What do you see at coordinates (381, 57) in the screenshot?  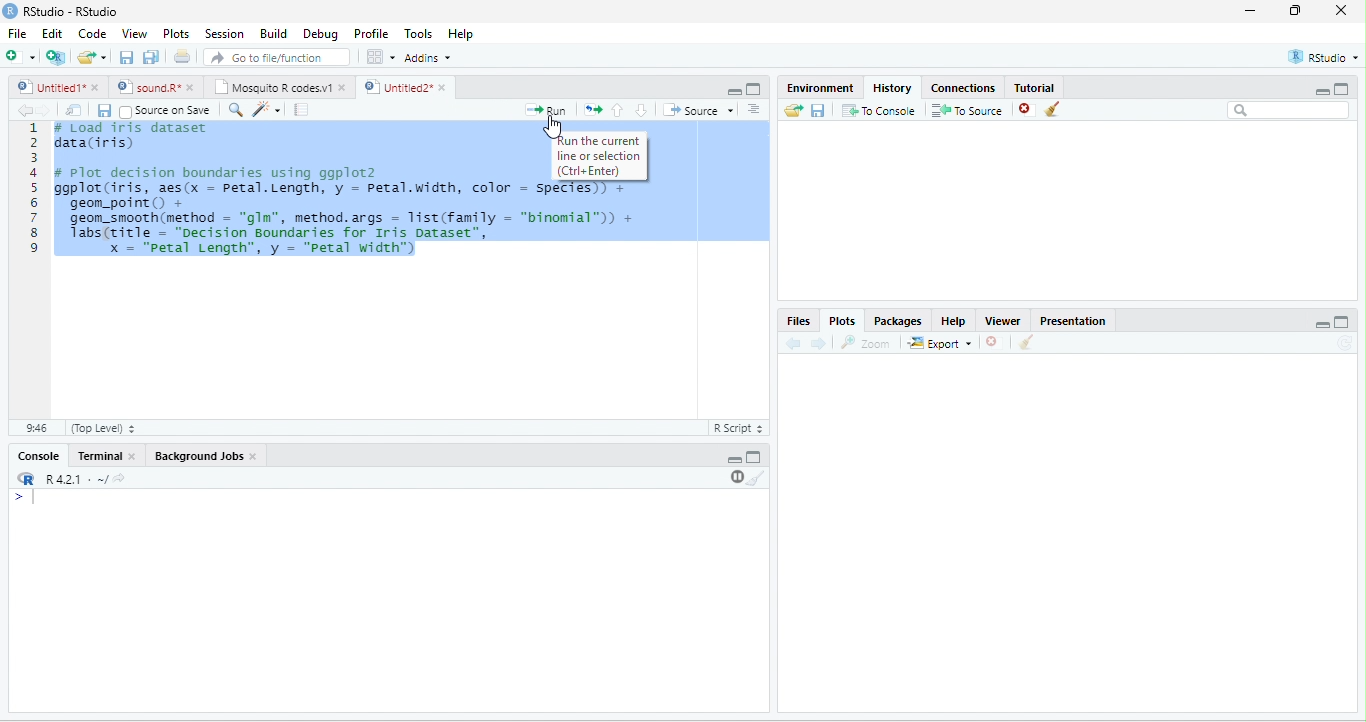 I see `options` at bounding box center [381, 57].